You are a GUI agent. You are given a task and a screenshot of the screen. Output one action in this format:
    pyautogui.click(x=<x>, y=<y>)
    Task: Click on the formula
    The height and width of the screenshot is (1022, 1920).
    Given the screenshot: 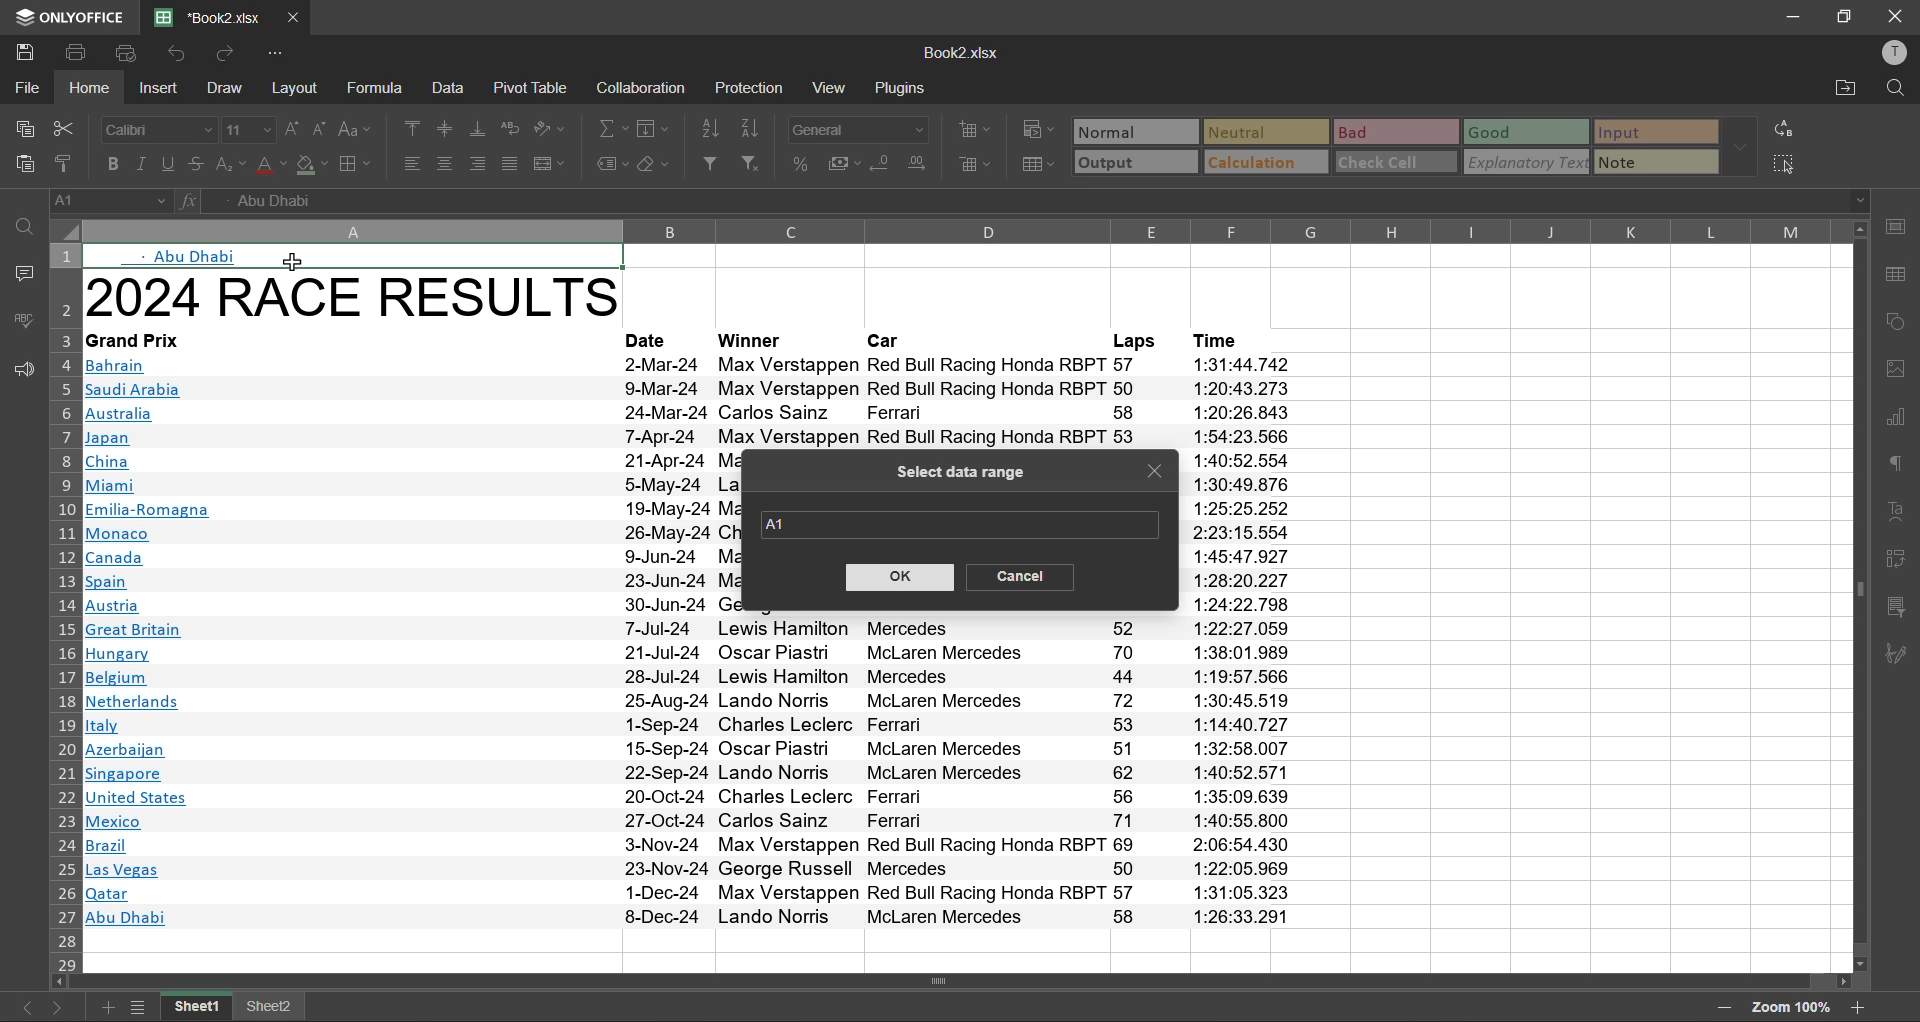 What is the action you would take?
    pyautogui.click(x=379, y=90)
    